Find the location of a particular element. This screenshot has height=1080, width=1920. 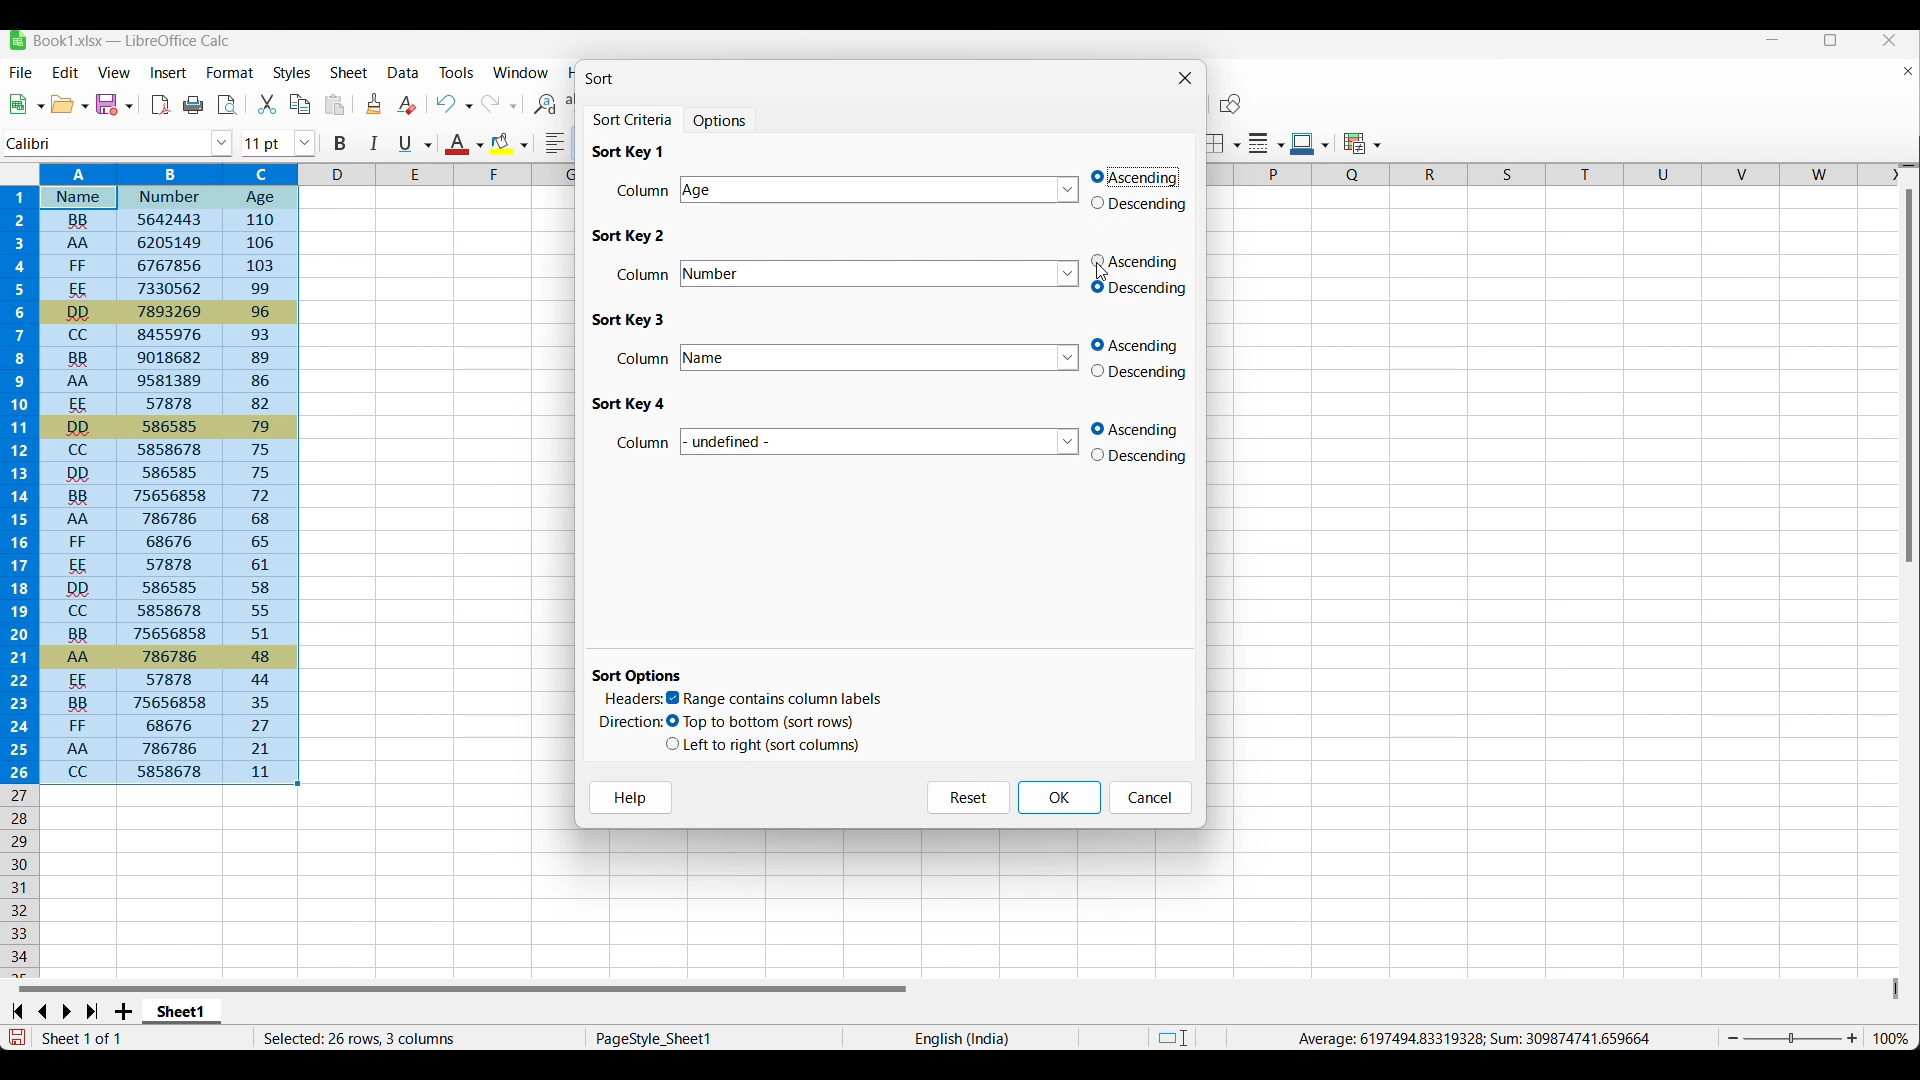

vertical scroll bar is located at coordinates (1908, 377).